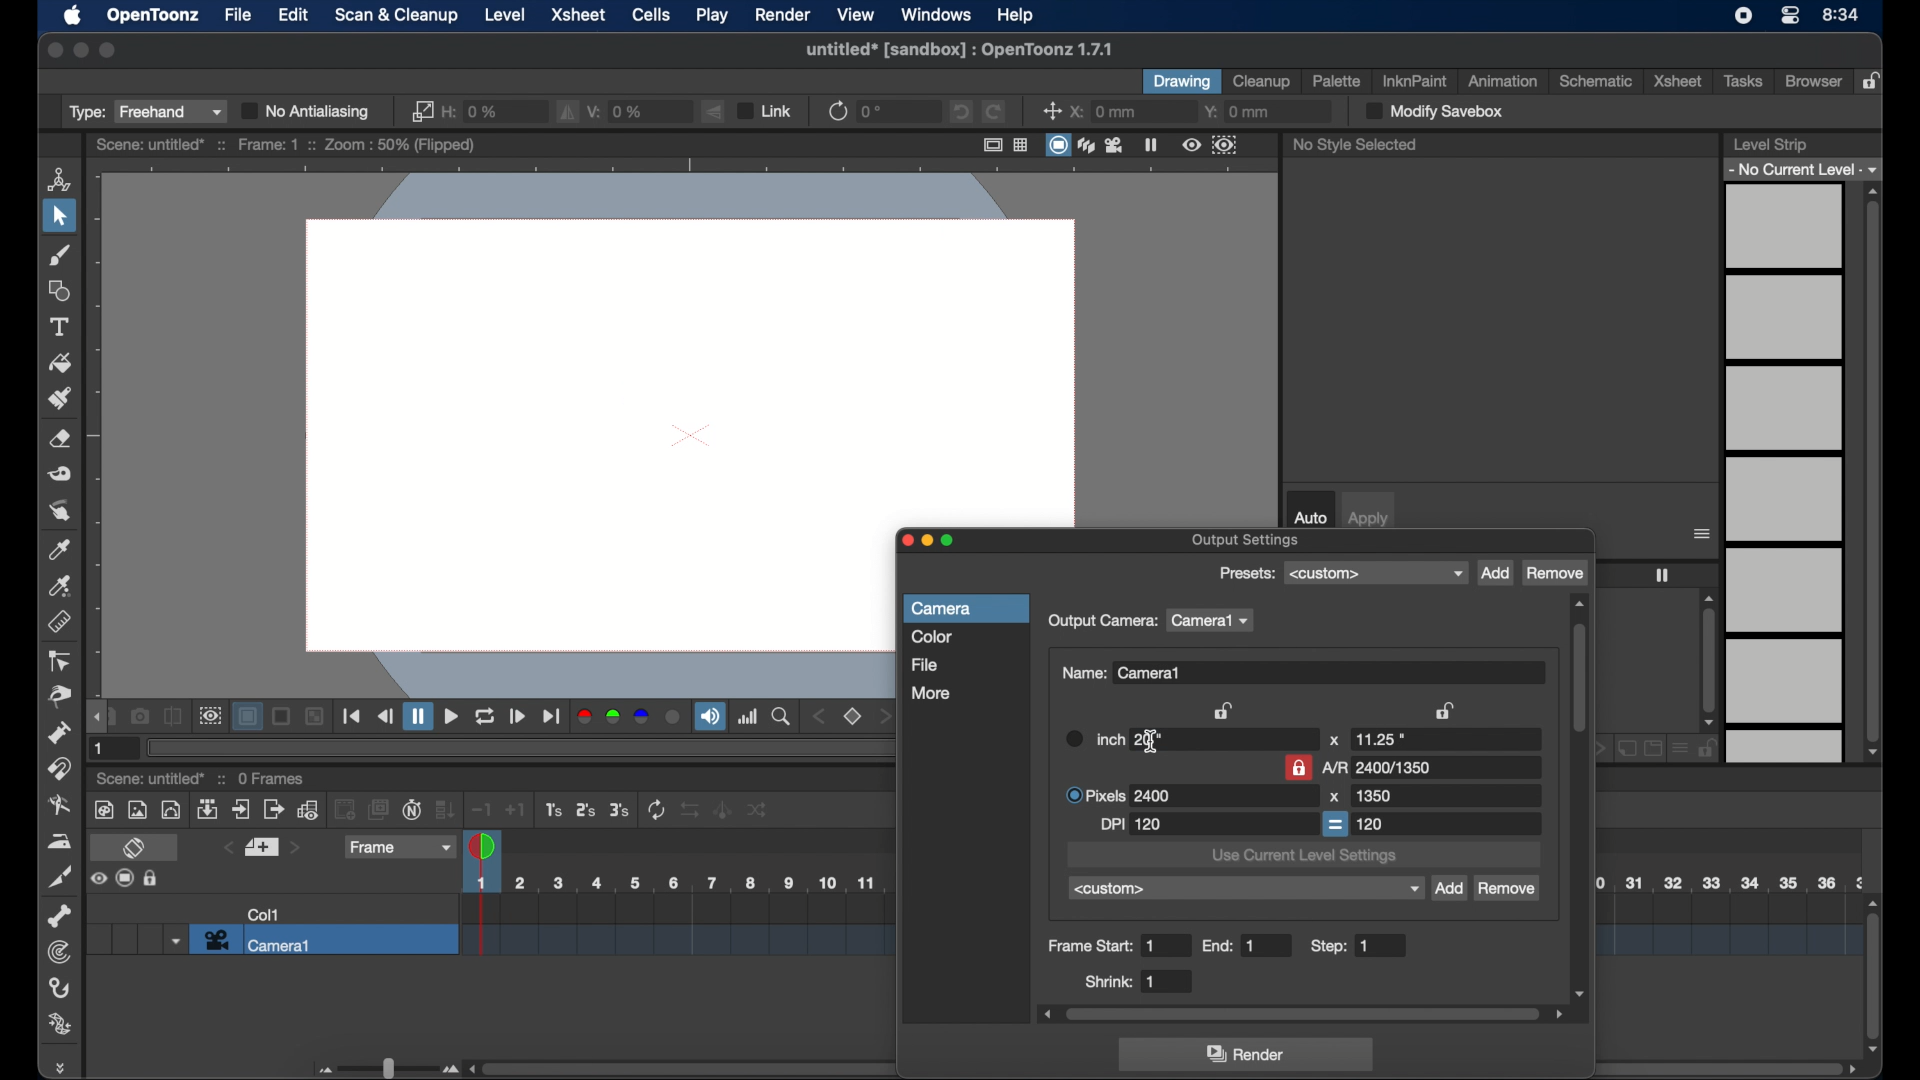 Image resolution: width=1920 pixels, height=1080 pixels. I want to click on selection tool, so click(59, 217).